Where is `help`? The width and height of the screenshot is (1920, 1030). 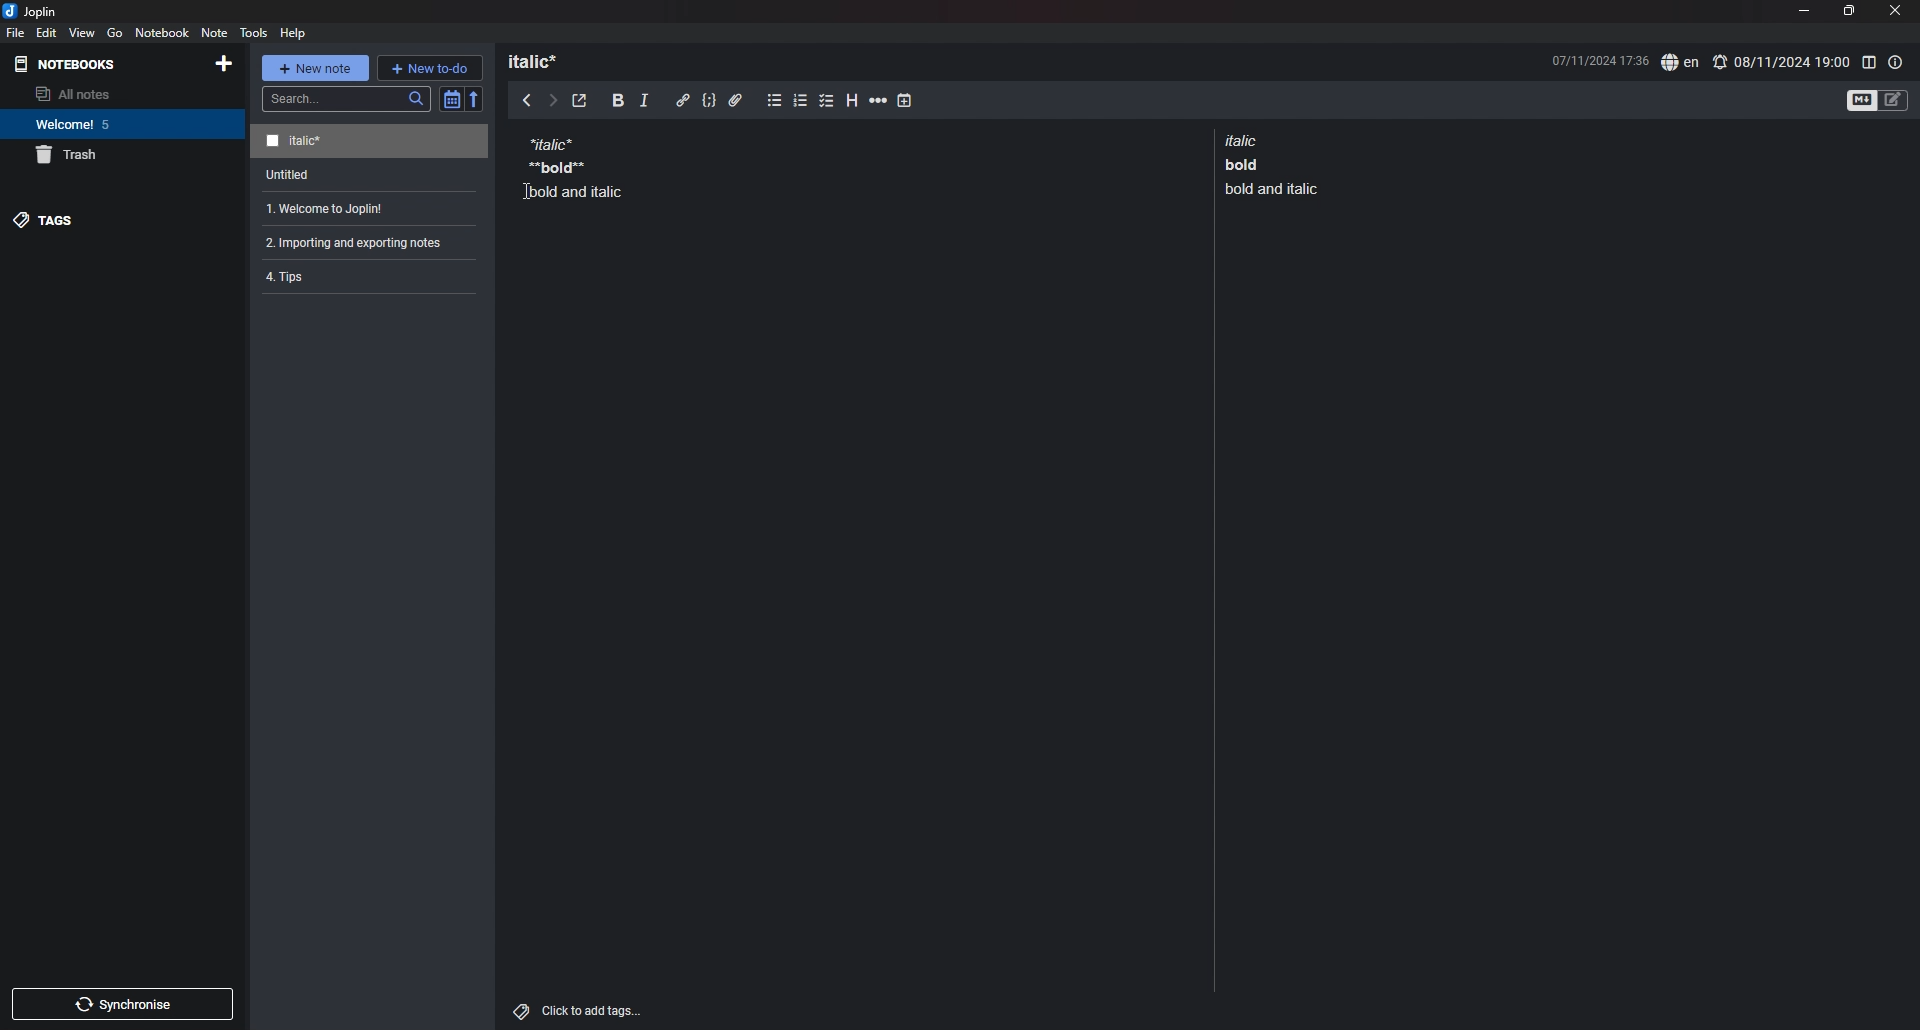
help is located at coordinates (295, 32).